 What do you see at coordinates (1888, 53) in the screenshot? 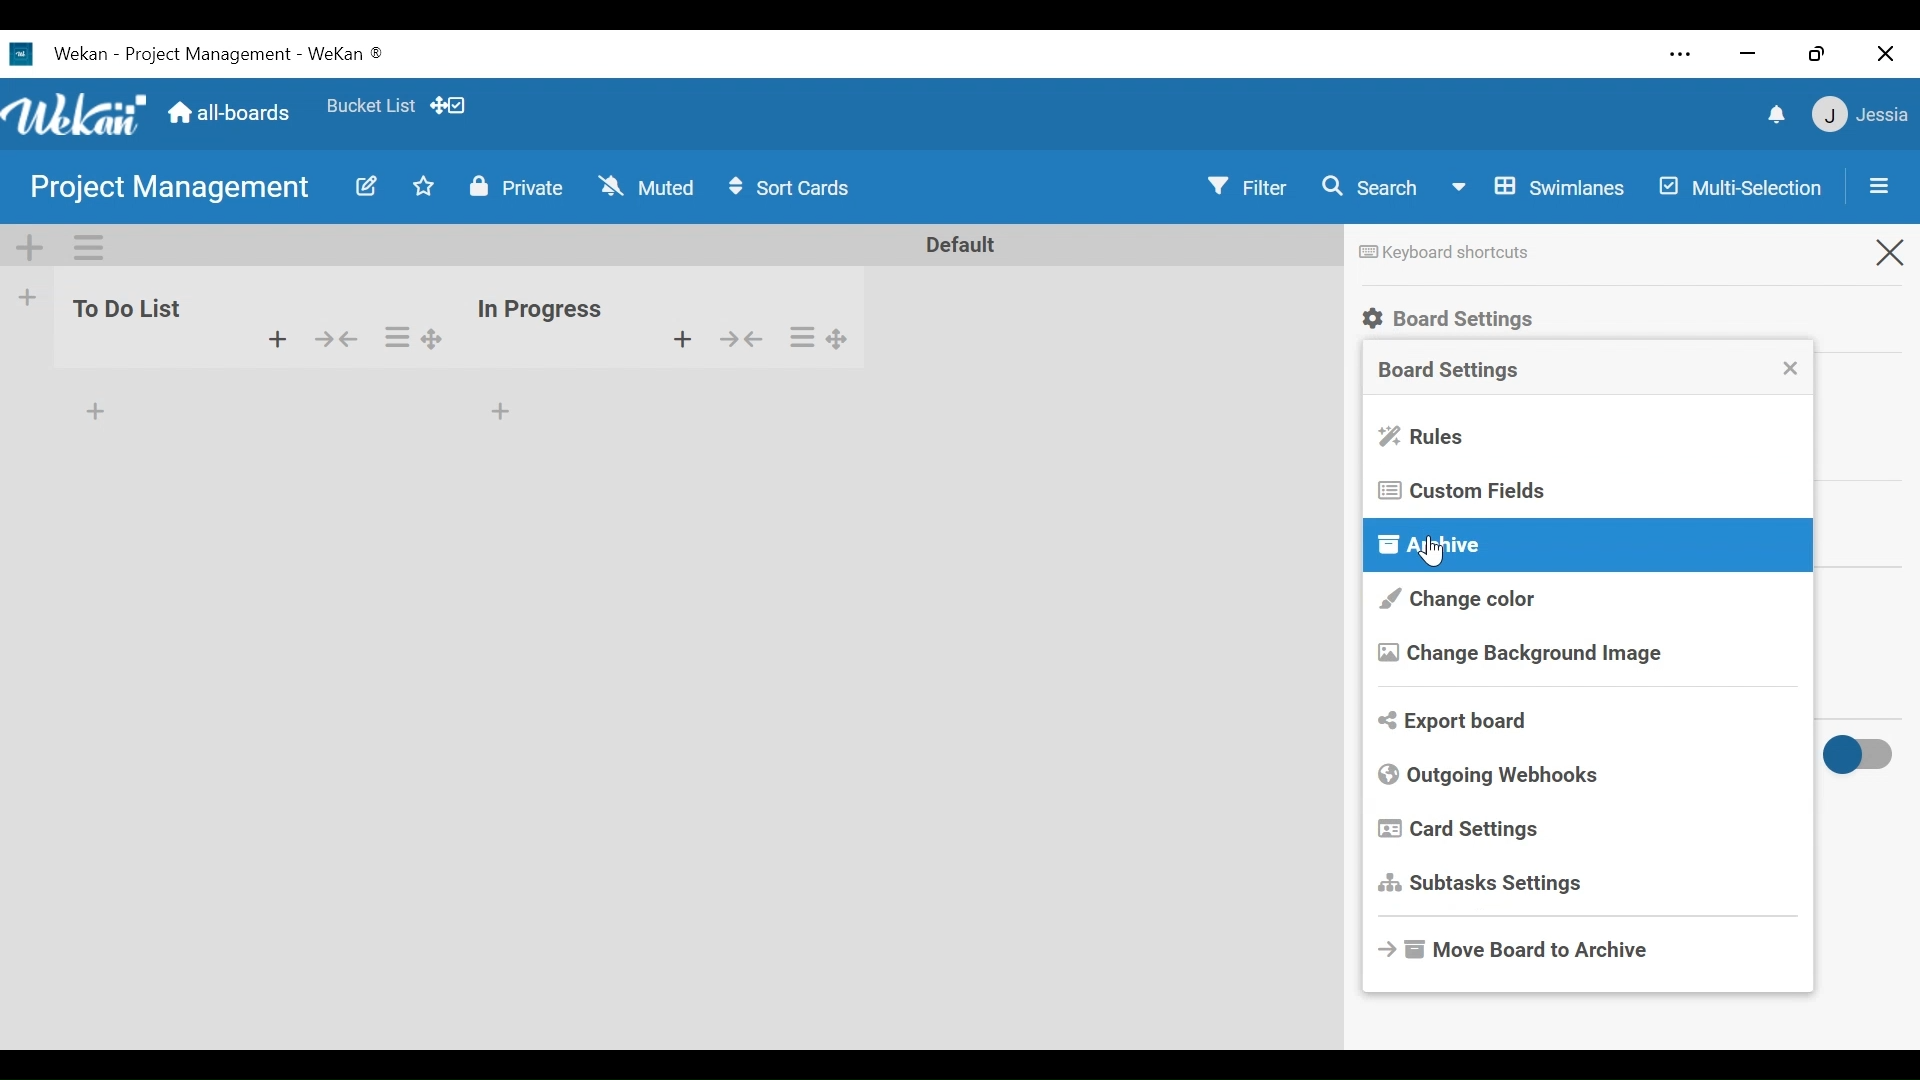
I see `Close` at bounding box center [1888, 53].